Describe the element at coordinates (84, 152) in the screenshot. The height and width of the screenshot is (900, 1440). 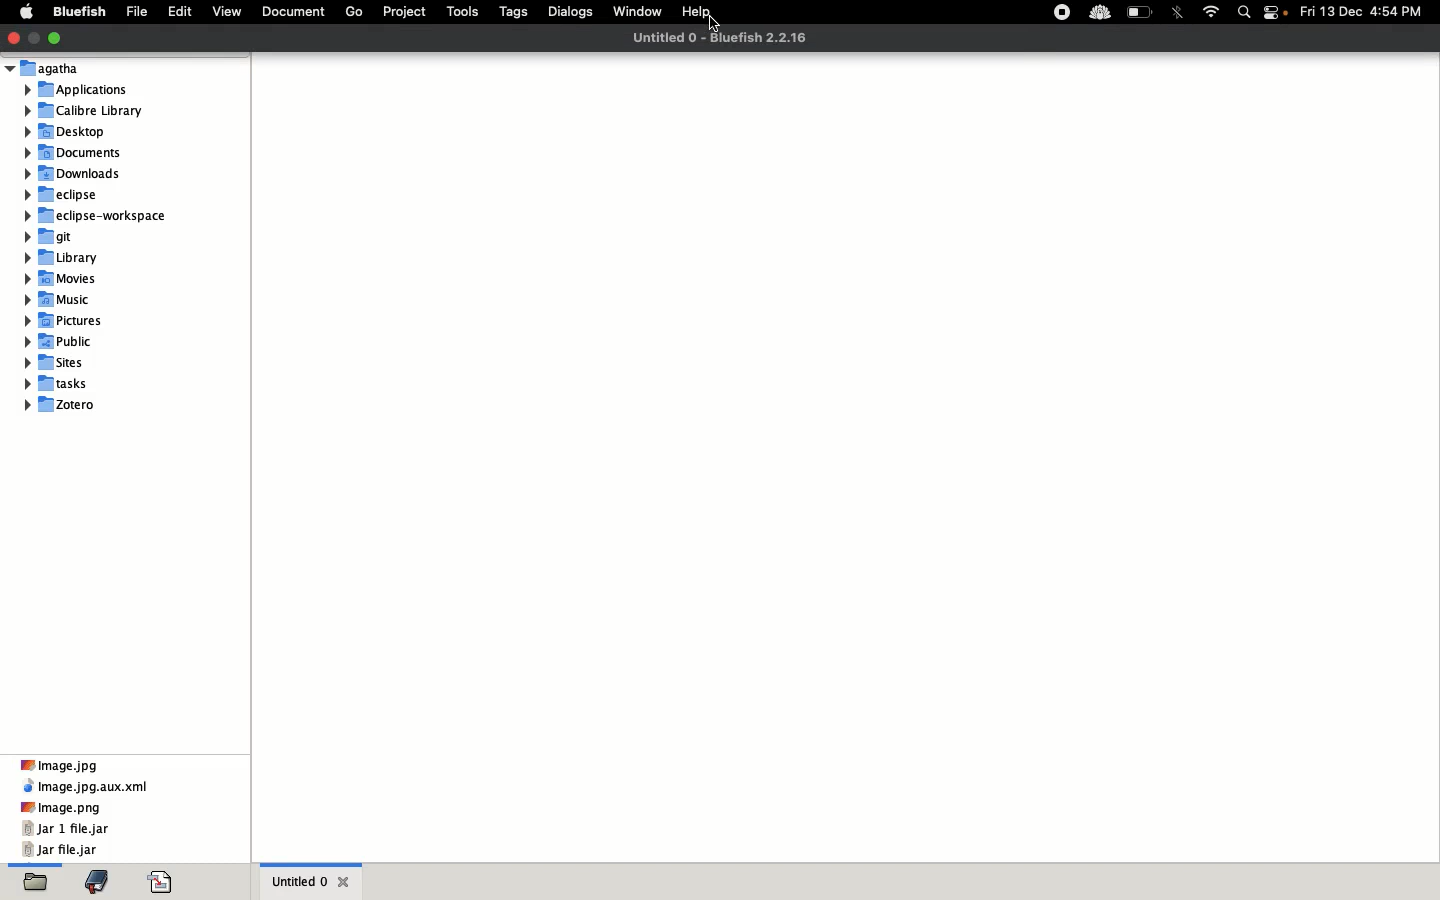
I see `documents` at that location.